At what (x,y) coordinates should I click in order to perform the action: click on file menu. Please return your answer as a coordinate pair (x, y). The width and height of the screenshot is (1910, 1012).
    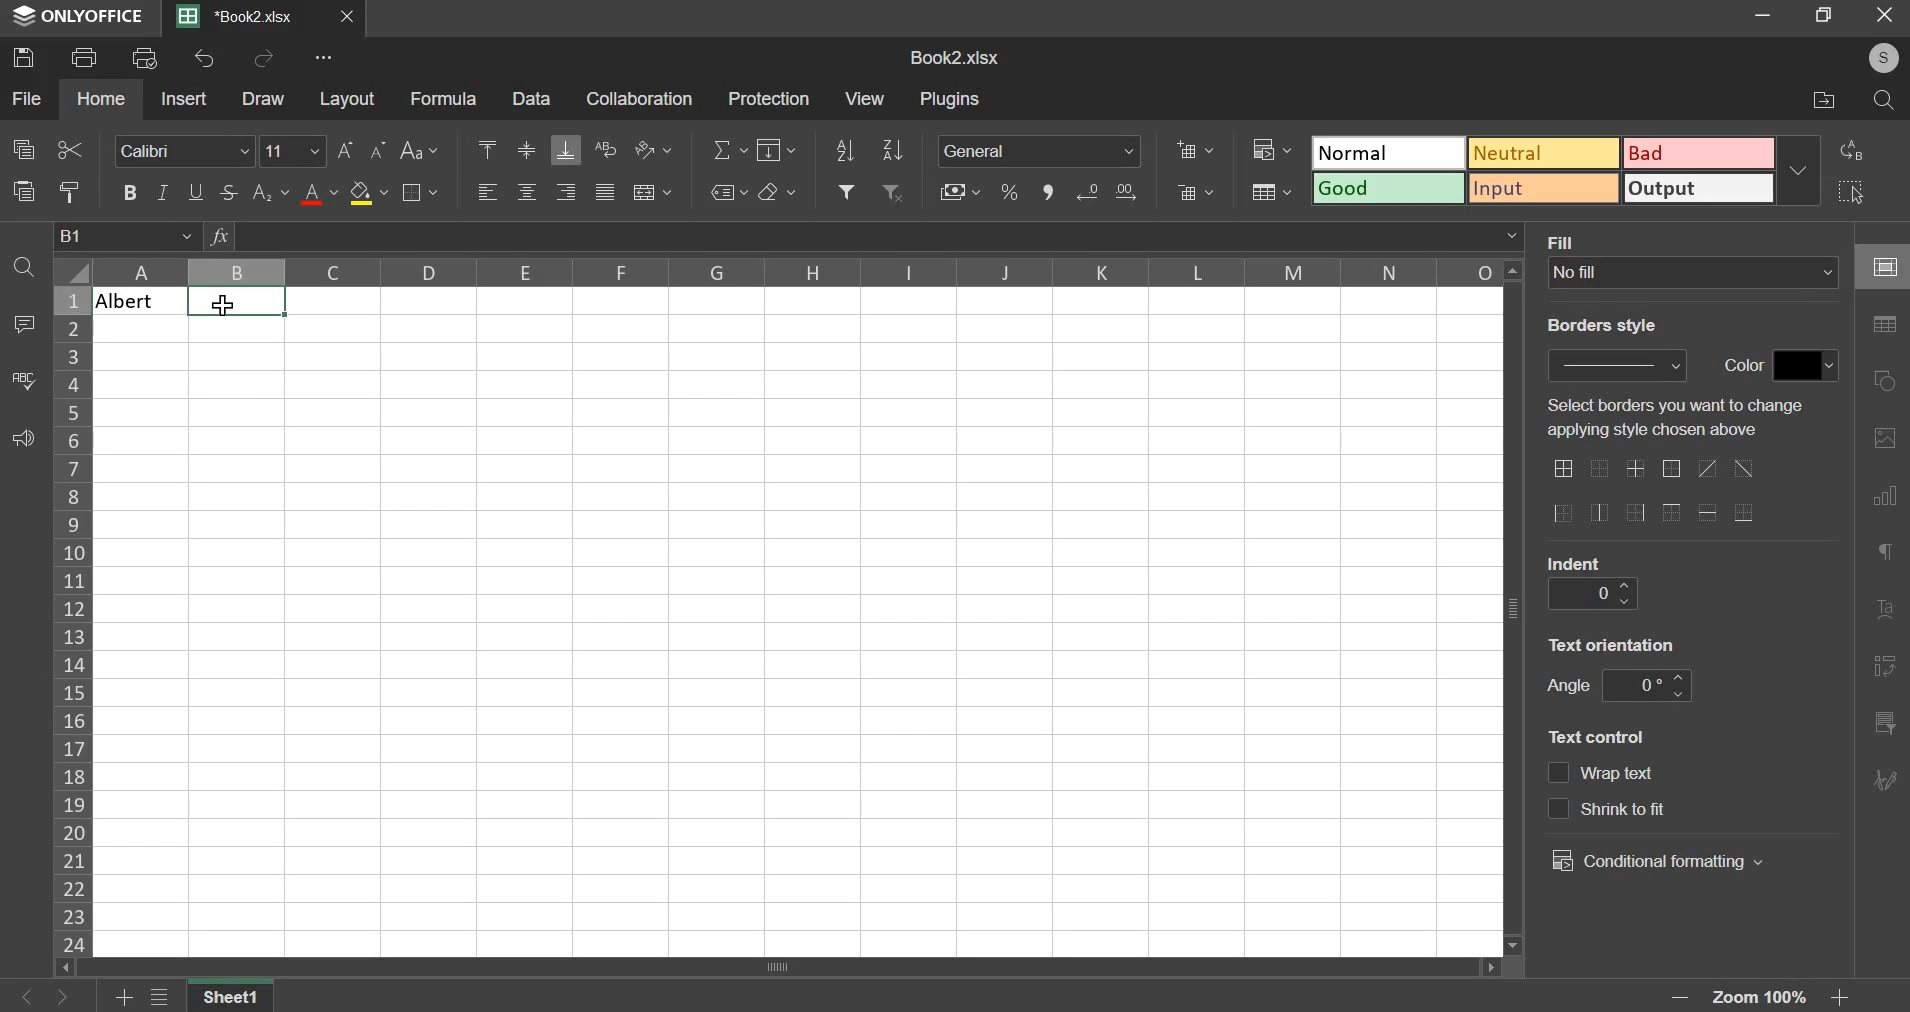
    Looking at the image, I should click on (161, 997).